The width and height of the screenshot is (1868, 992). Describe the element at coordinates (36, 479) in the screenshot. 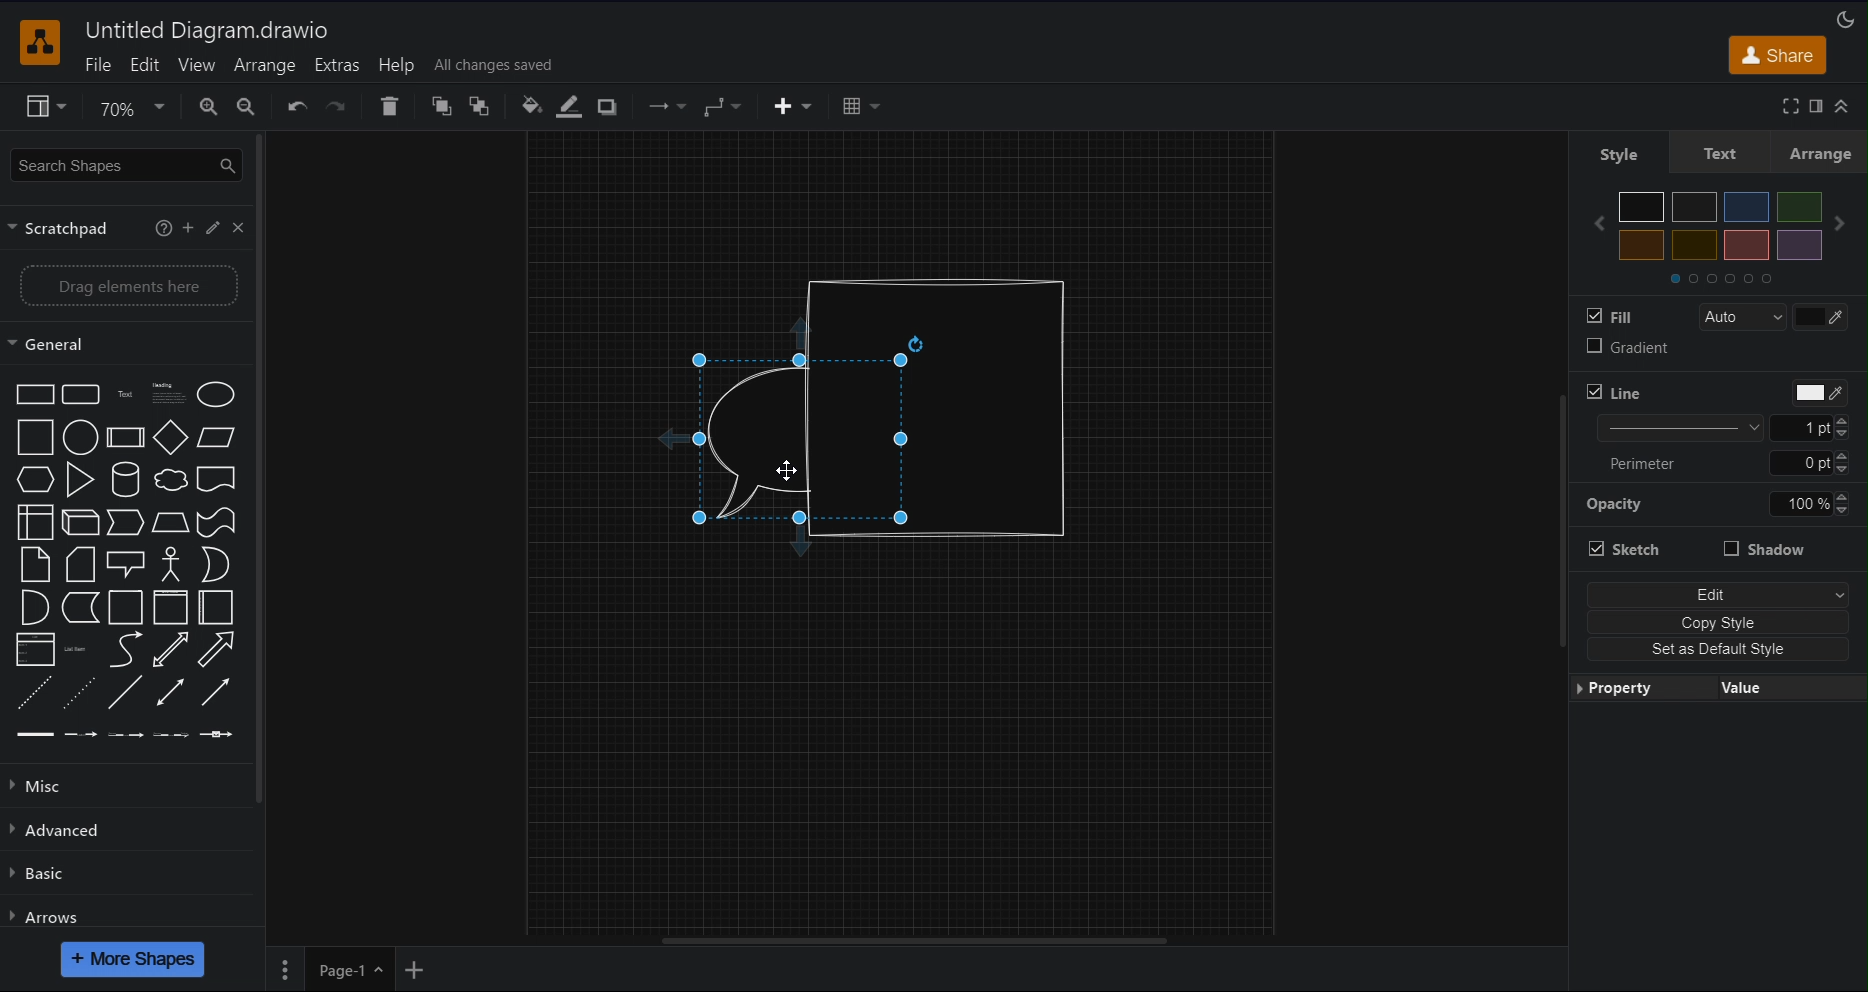

I see `Hexagon` at that location.